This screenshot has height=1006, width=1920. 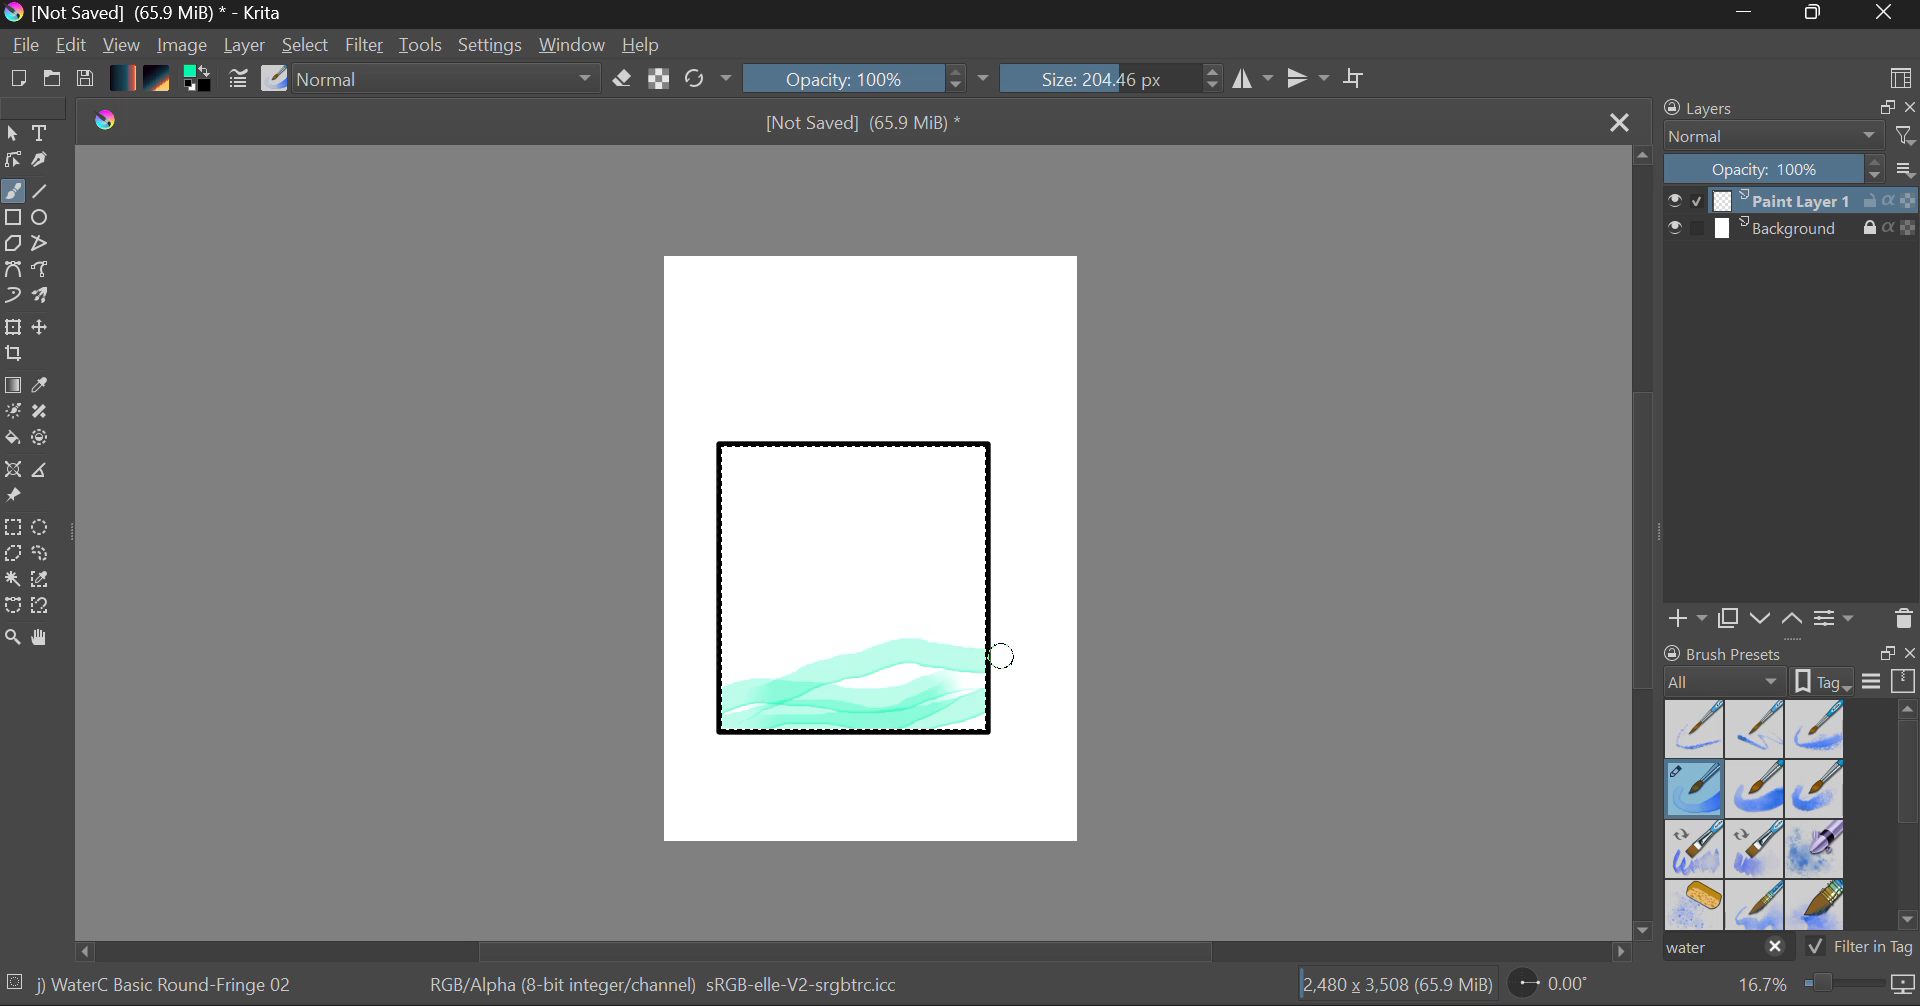 I want to click on Brush Selected, so click(x=168, y=987).